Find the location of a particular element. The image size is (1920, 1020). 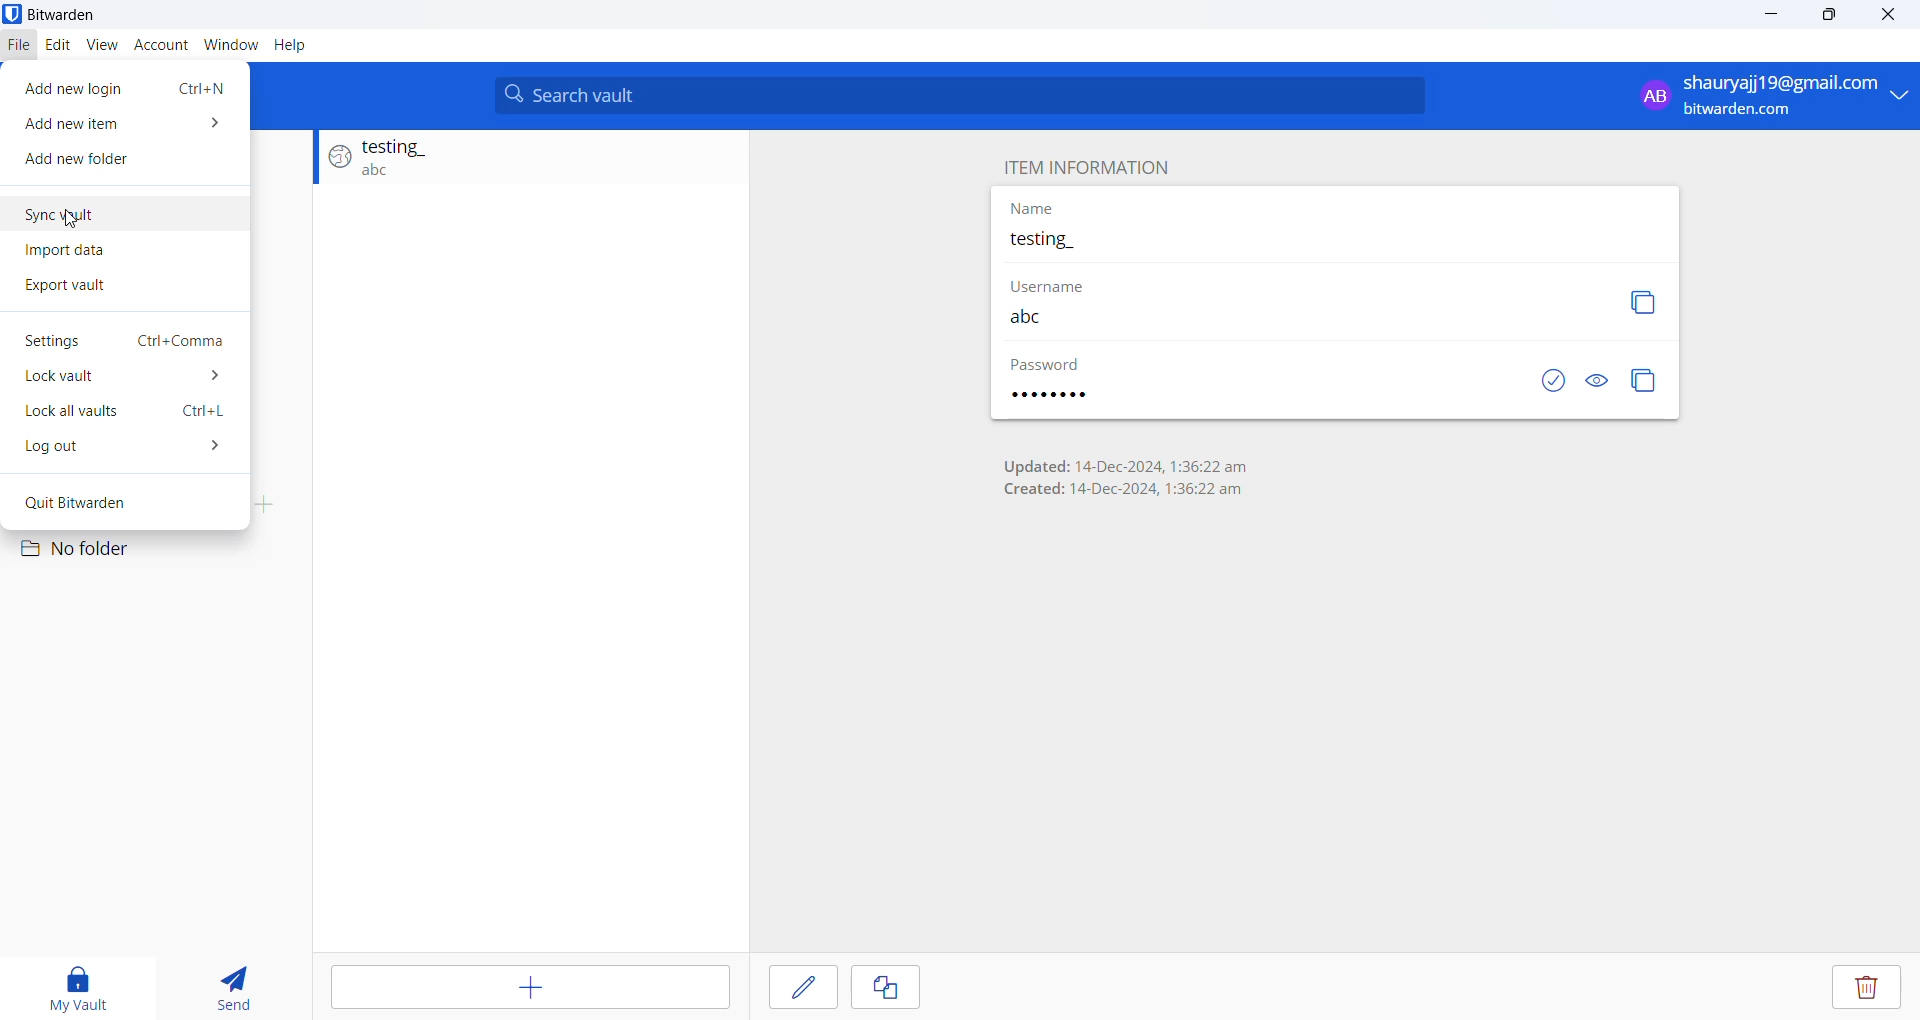

Window is located at coordinates (231, 42).